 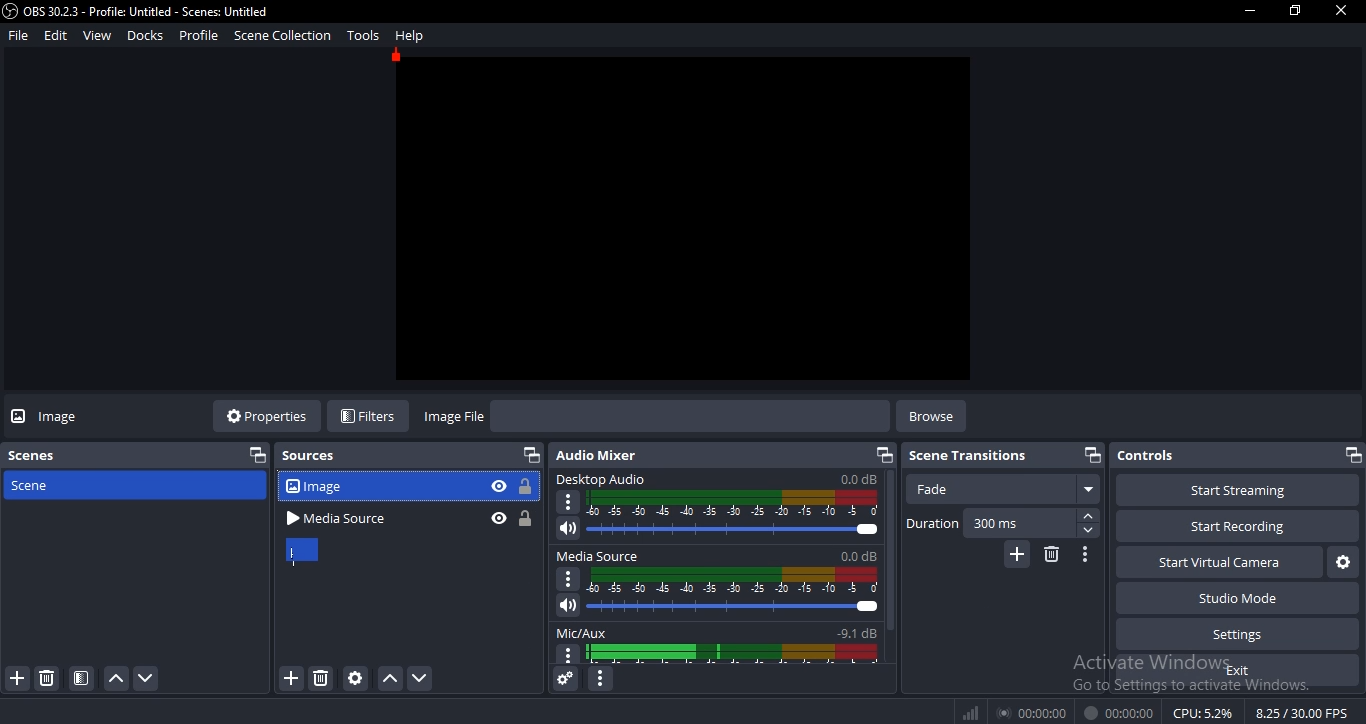 I want to click on scene transitions, so click(x=969, y=456).